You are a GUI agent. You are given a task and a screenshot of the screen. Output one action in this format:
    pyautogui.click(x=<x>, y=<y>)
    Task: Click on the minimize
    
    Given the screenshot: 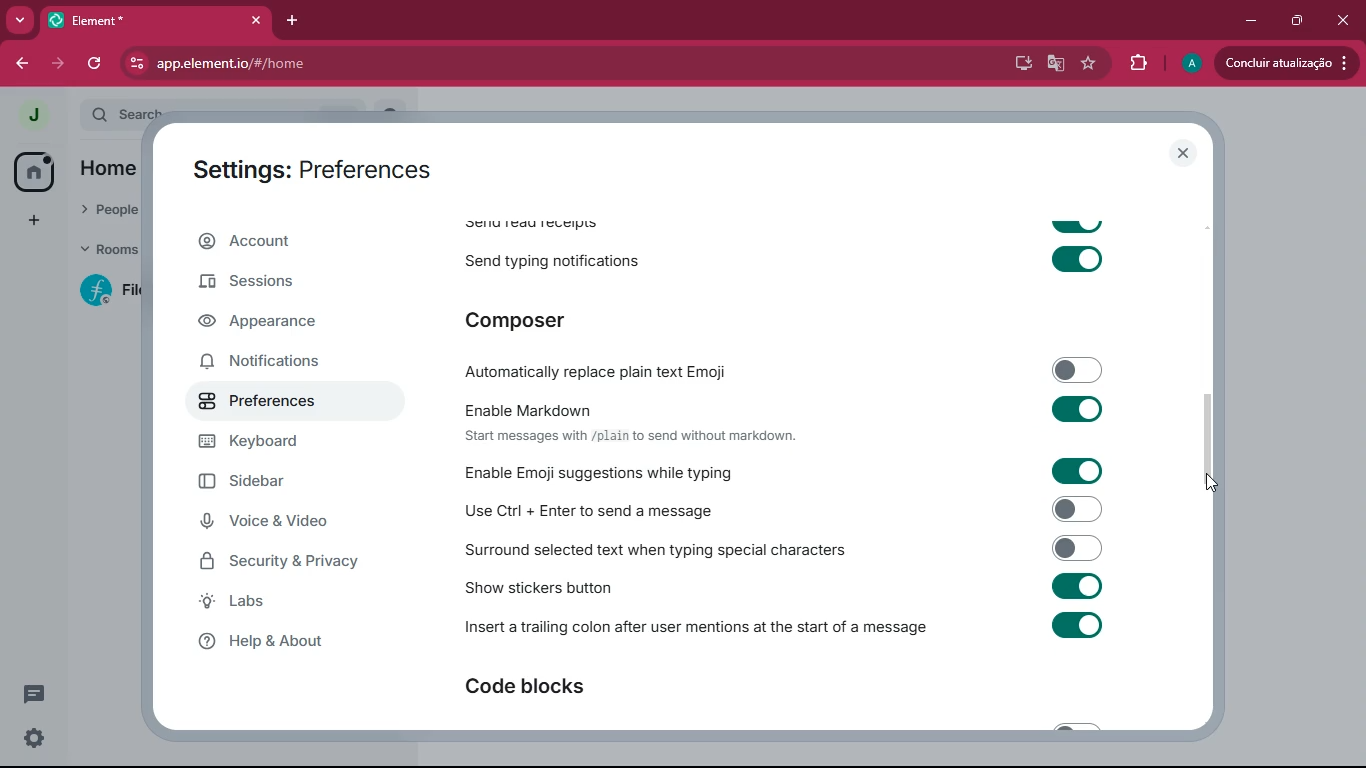 What is the action you would take?
    pyautogui.click(x=1247, y=21)
    